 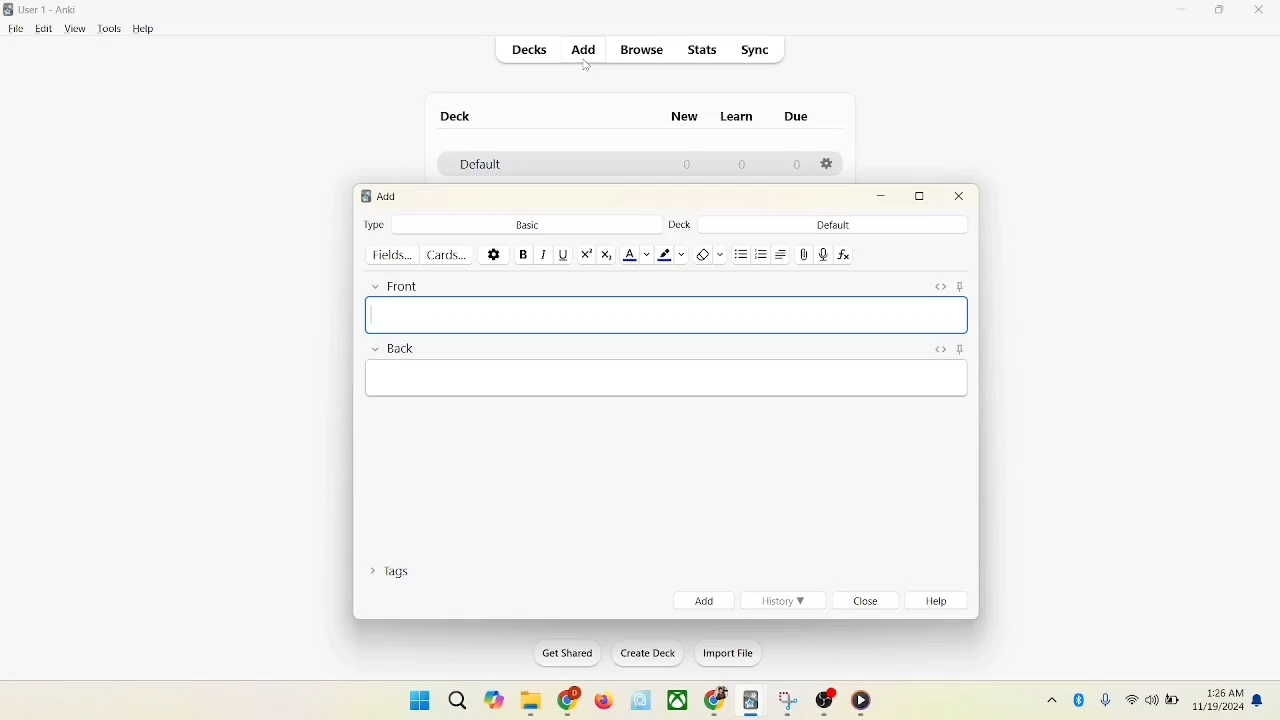 What do you see at coordinates (522, 253) in the screenshot?
I see `bold` at bounding box center [522, 253].